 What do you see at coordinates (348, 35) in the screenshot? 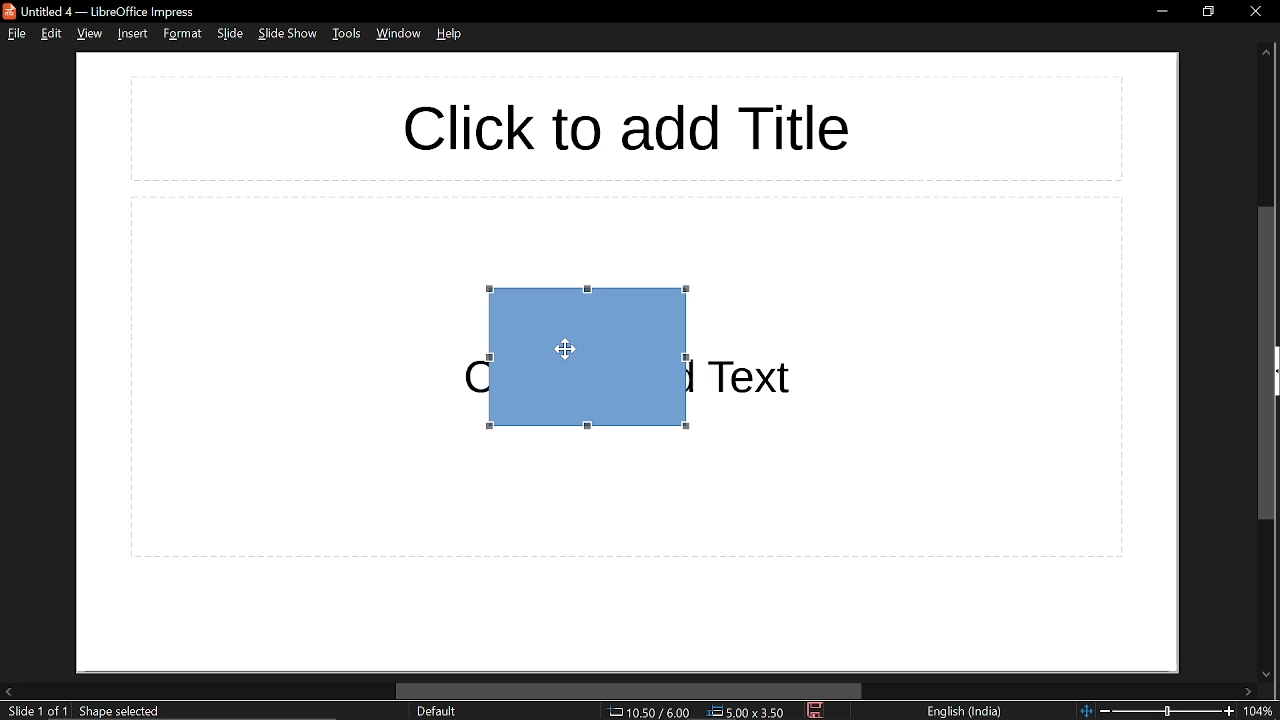
I see `tools` at bounding box center [348, 35].